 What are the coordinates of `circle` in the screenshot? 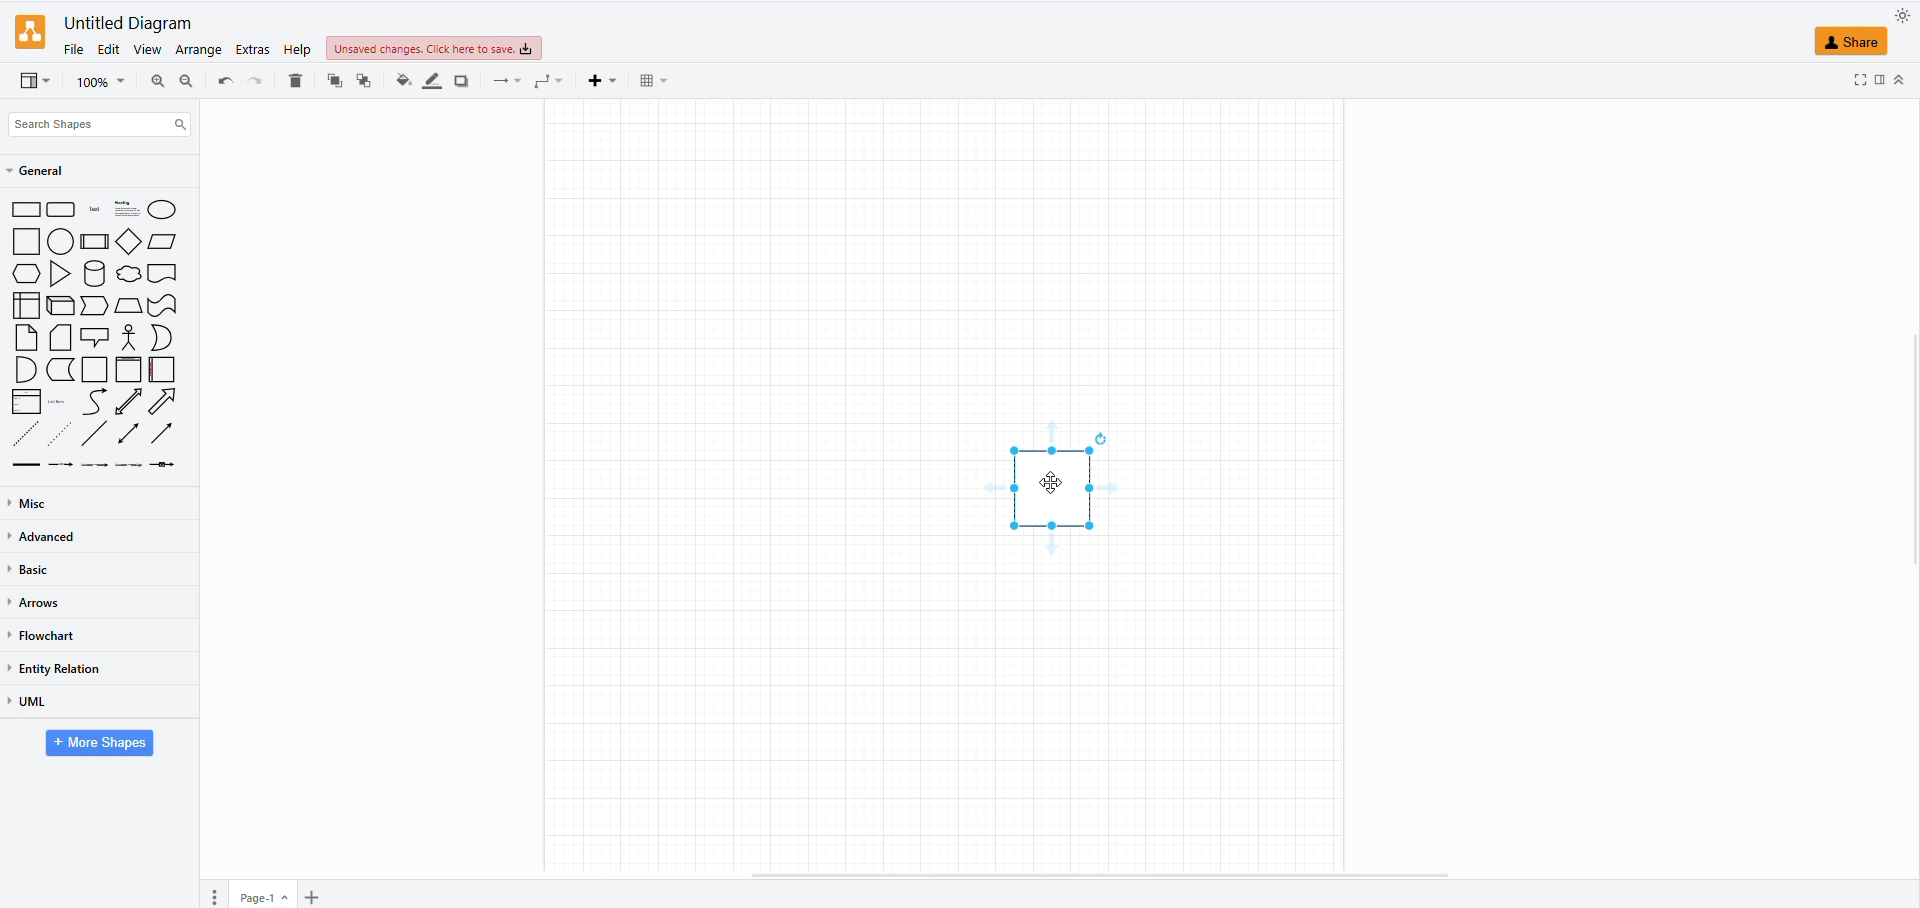 It's located at (60, 243).